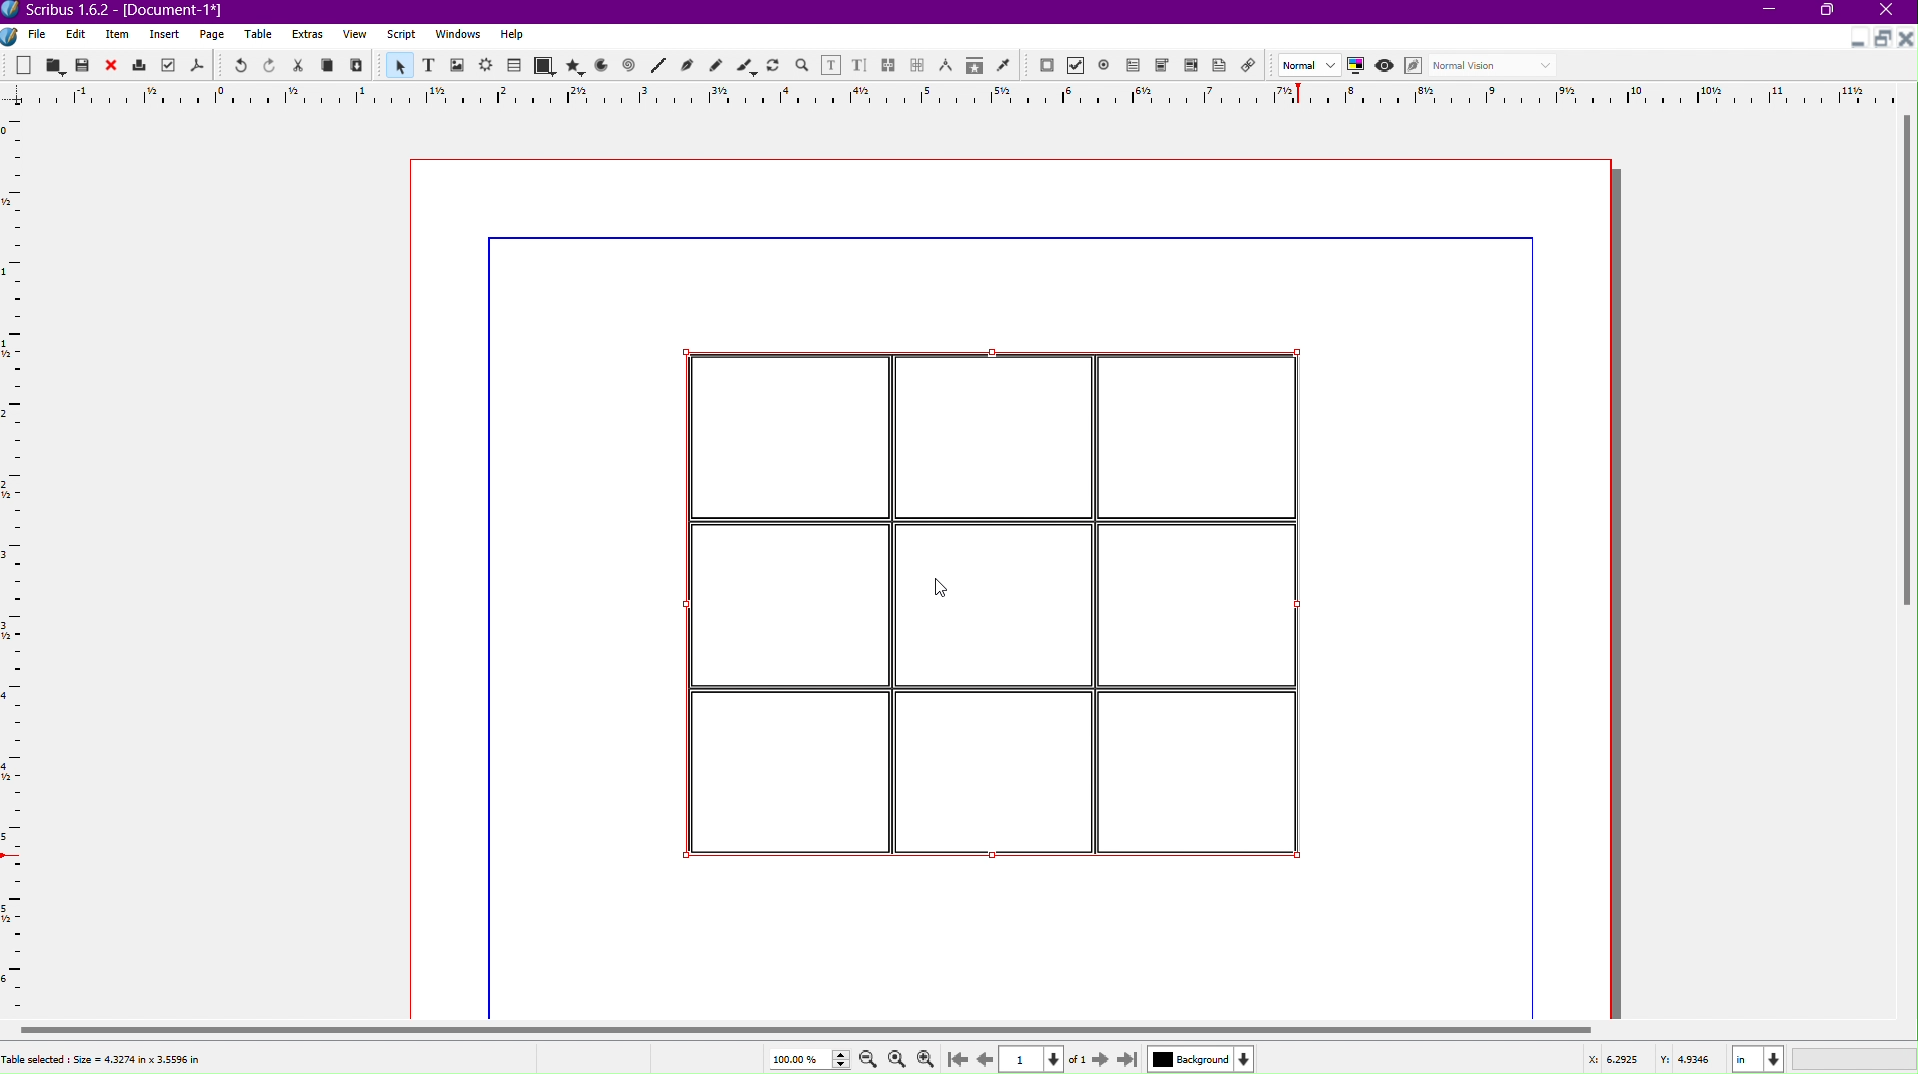 The height and width of the screenshot is (1074, 1918). What do you see at coordinates (25, 64) in the screenshot?
I see `New` at bounding box center [25, 64].